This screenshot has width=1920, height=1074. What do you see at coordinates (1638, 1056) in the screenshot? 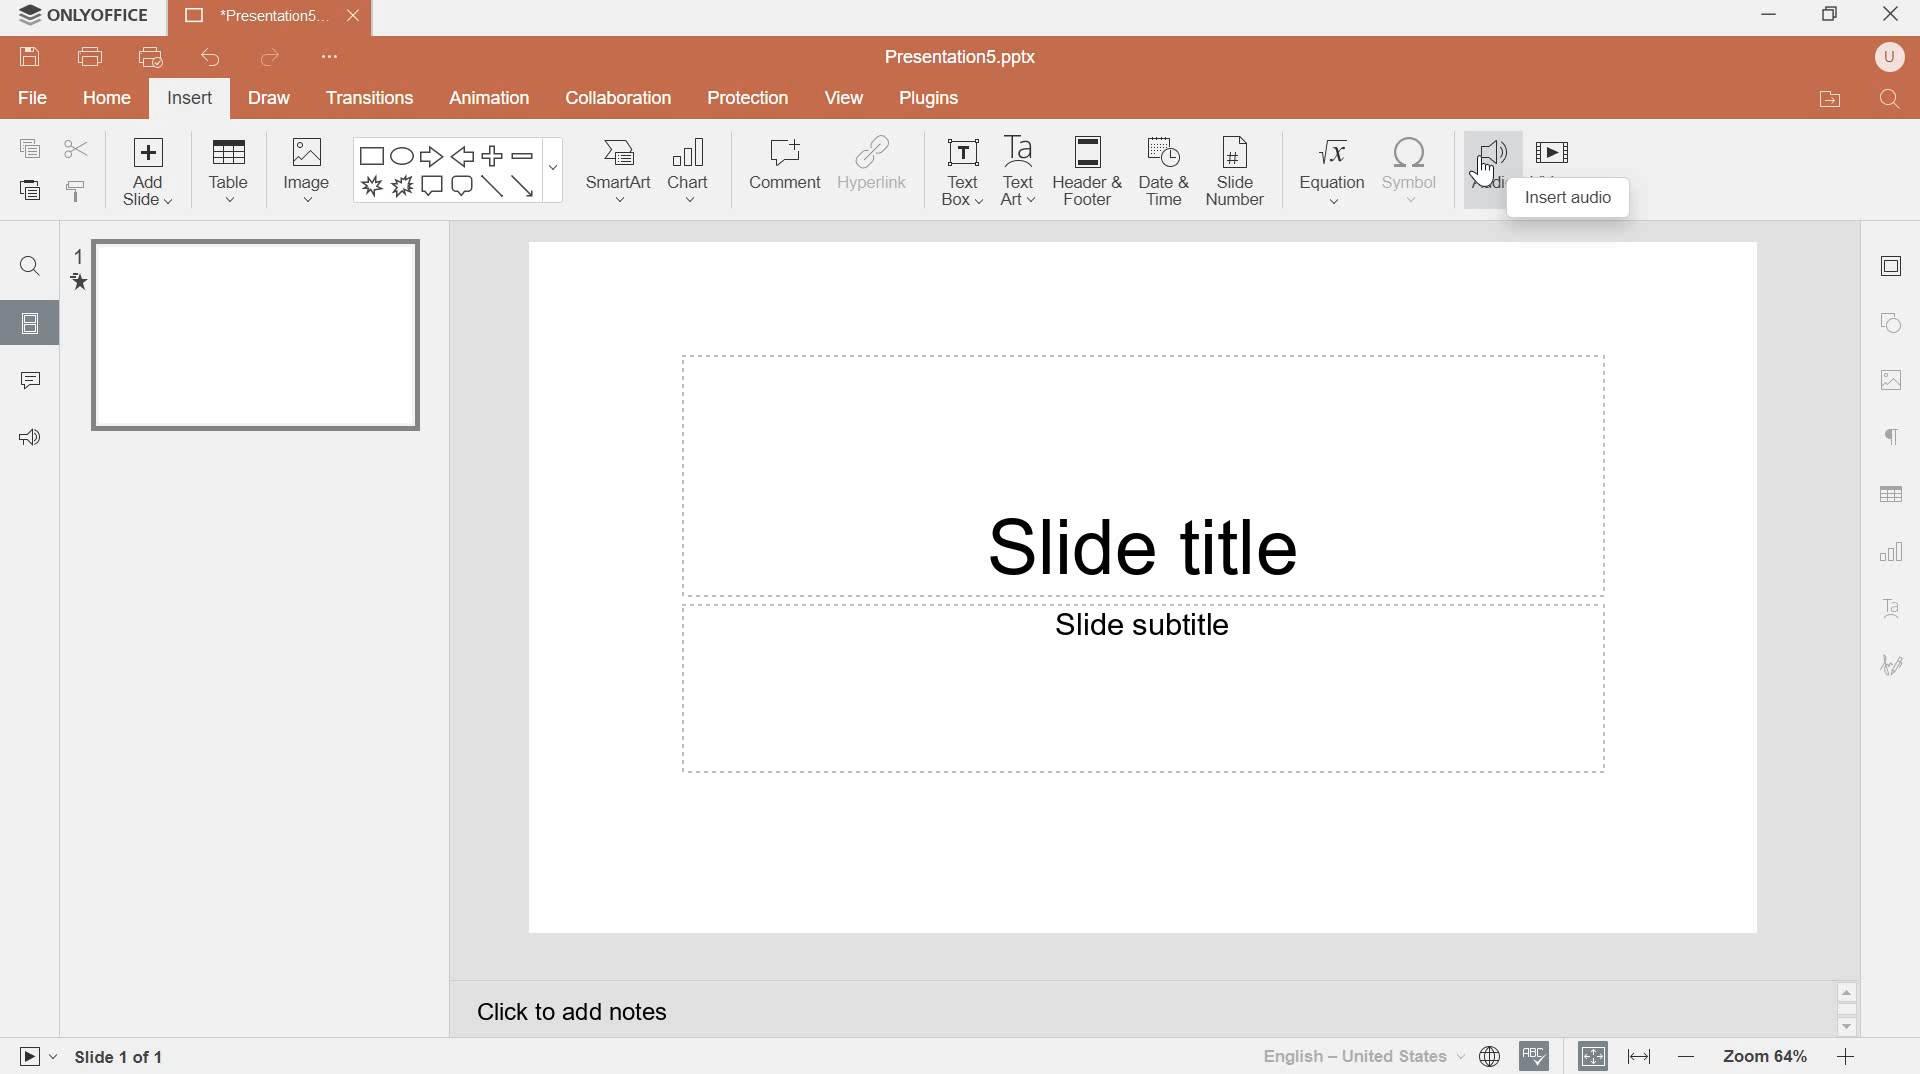
I see `Fit to width` at bounding box center [1638, 1056].